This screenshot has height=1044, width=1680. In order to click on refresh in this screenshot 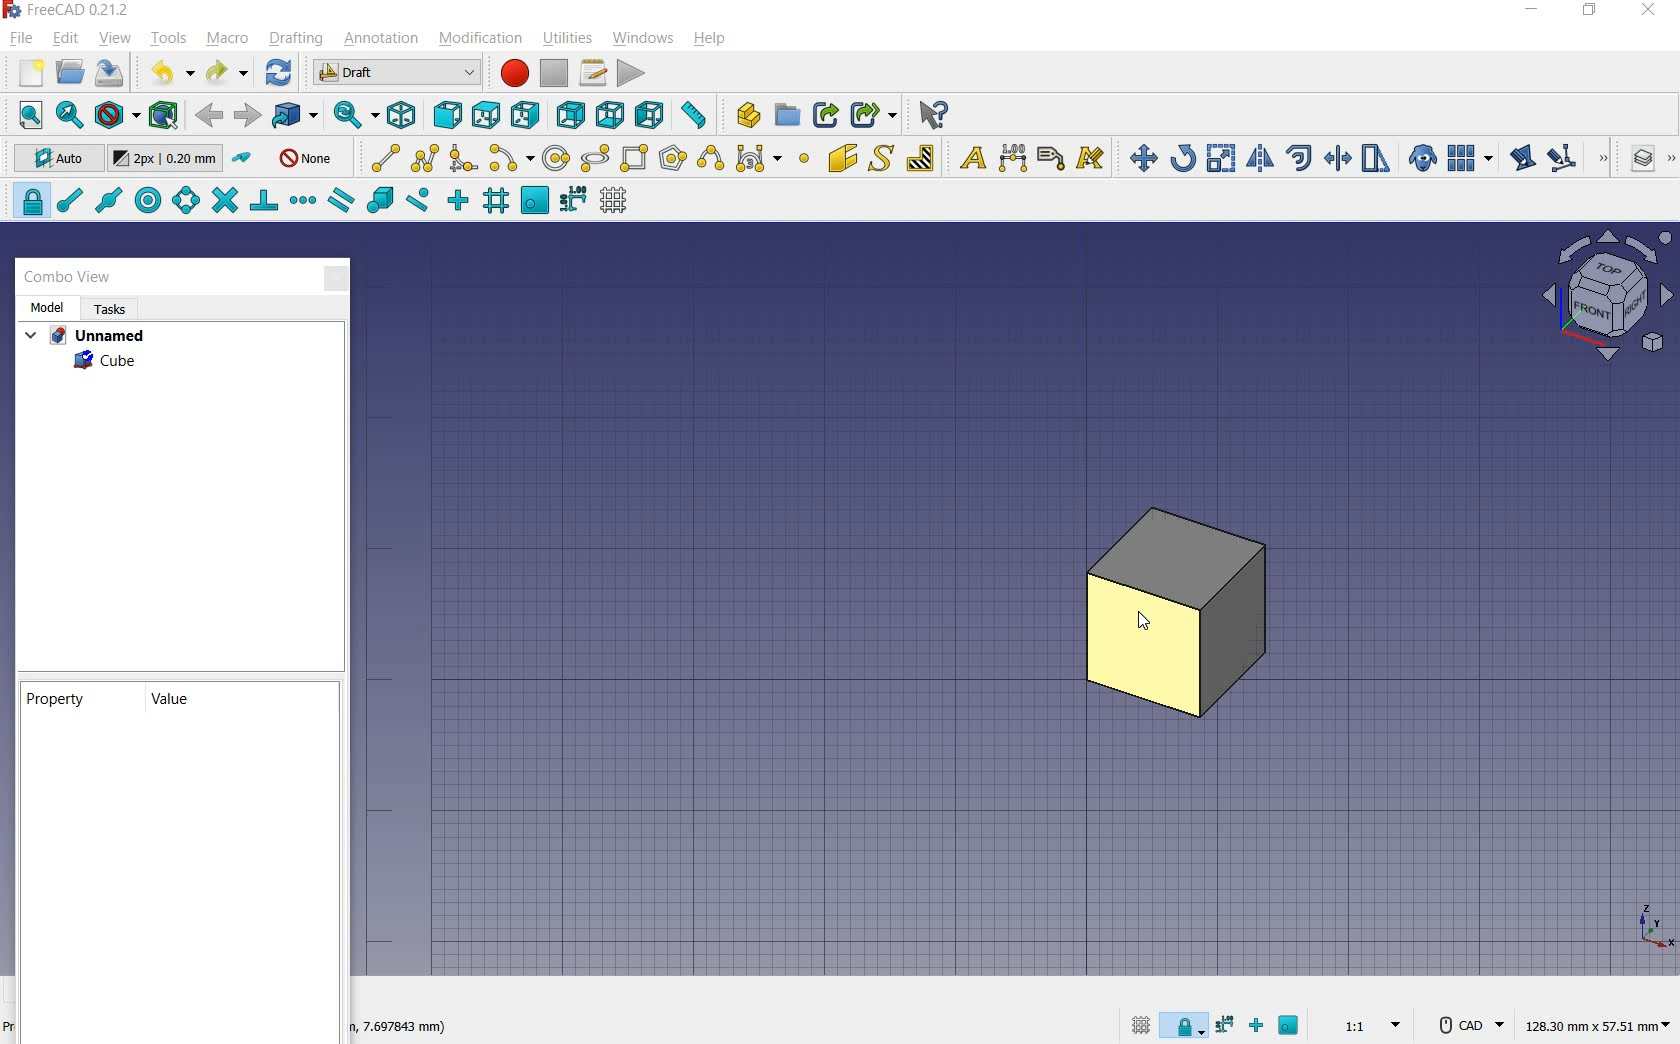, I will do `click(279, 73)`.